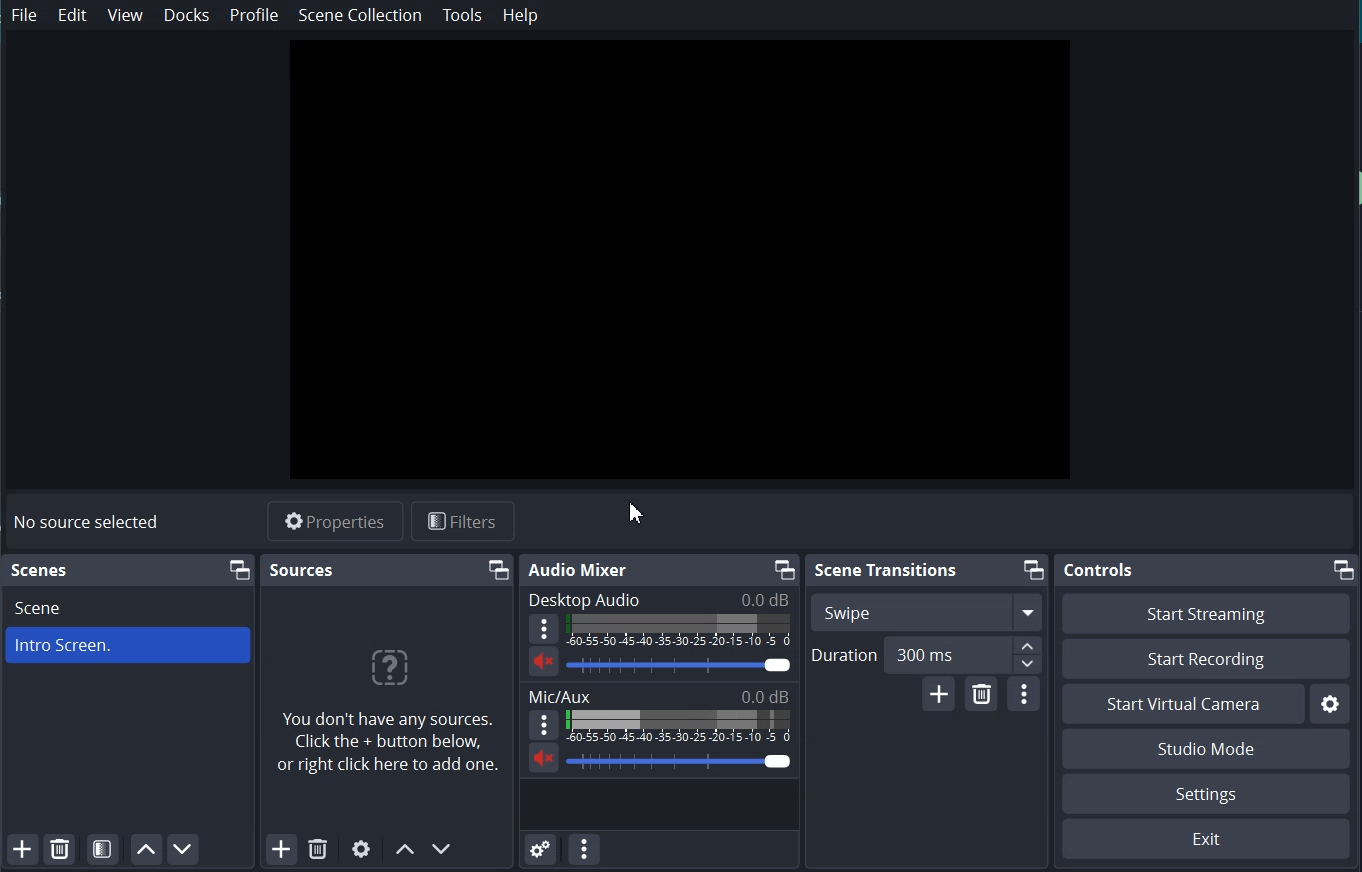 This screenshot has width=1362, height=872. What do you see at coordinates (544, 661) in the screenshot?
I see `Mute ` at bounding box center [544, 661].